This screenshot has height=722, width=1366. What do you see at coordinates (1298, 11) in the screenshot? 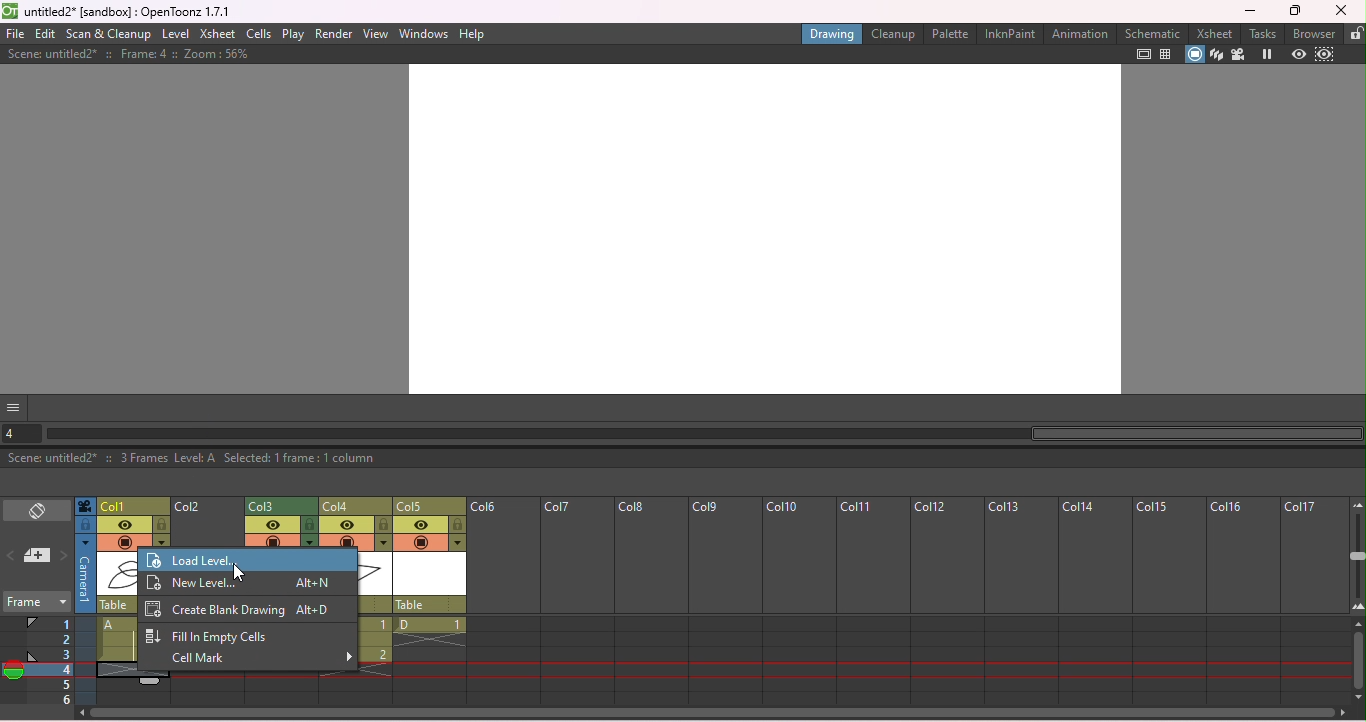
I see `Maximize` at bounding box center [1298, 11].